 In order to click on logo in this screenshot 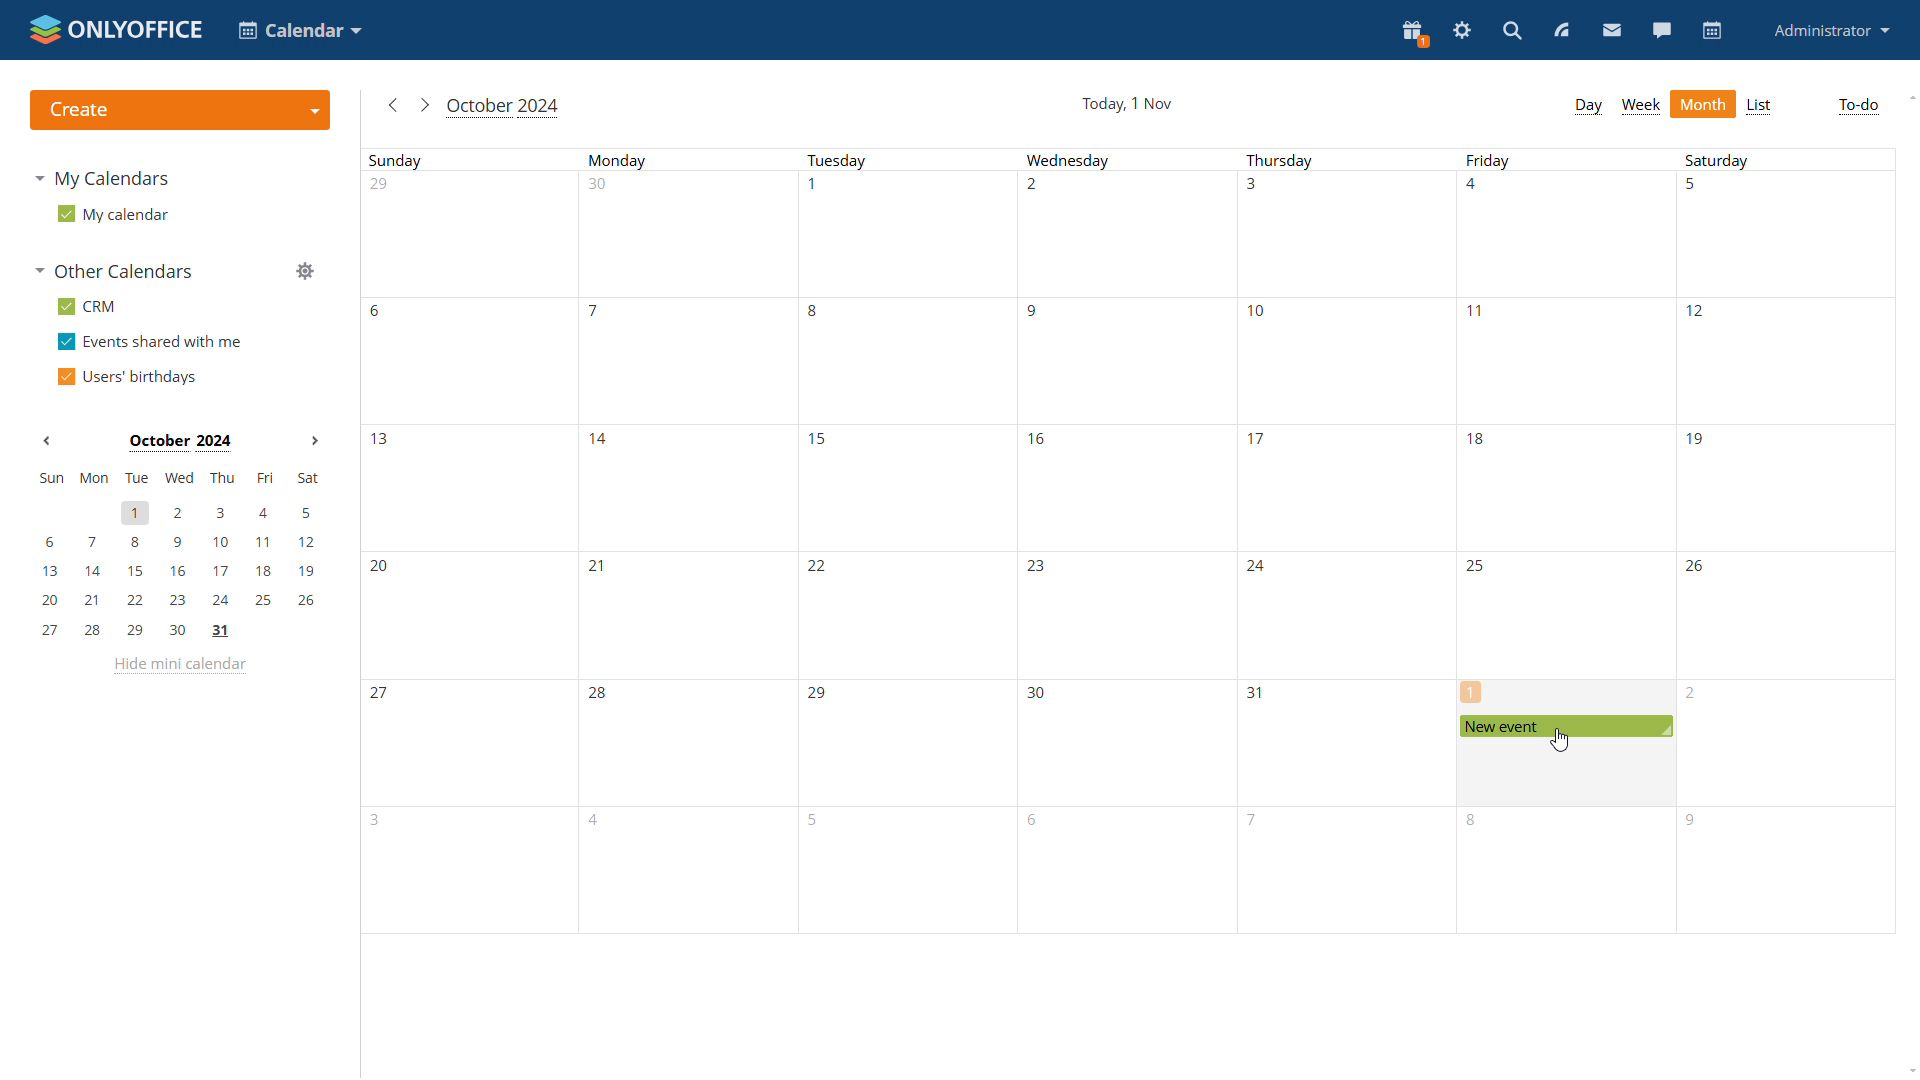, I will do `click(116, 28)`.